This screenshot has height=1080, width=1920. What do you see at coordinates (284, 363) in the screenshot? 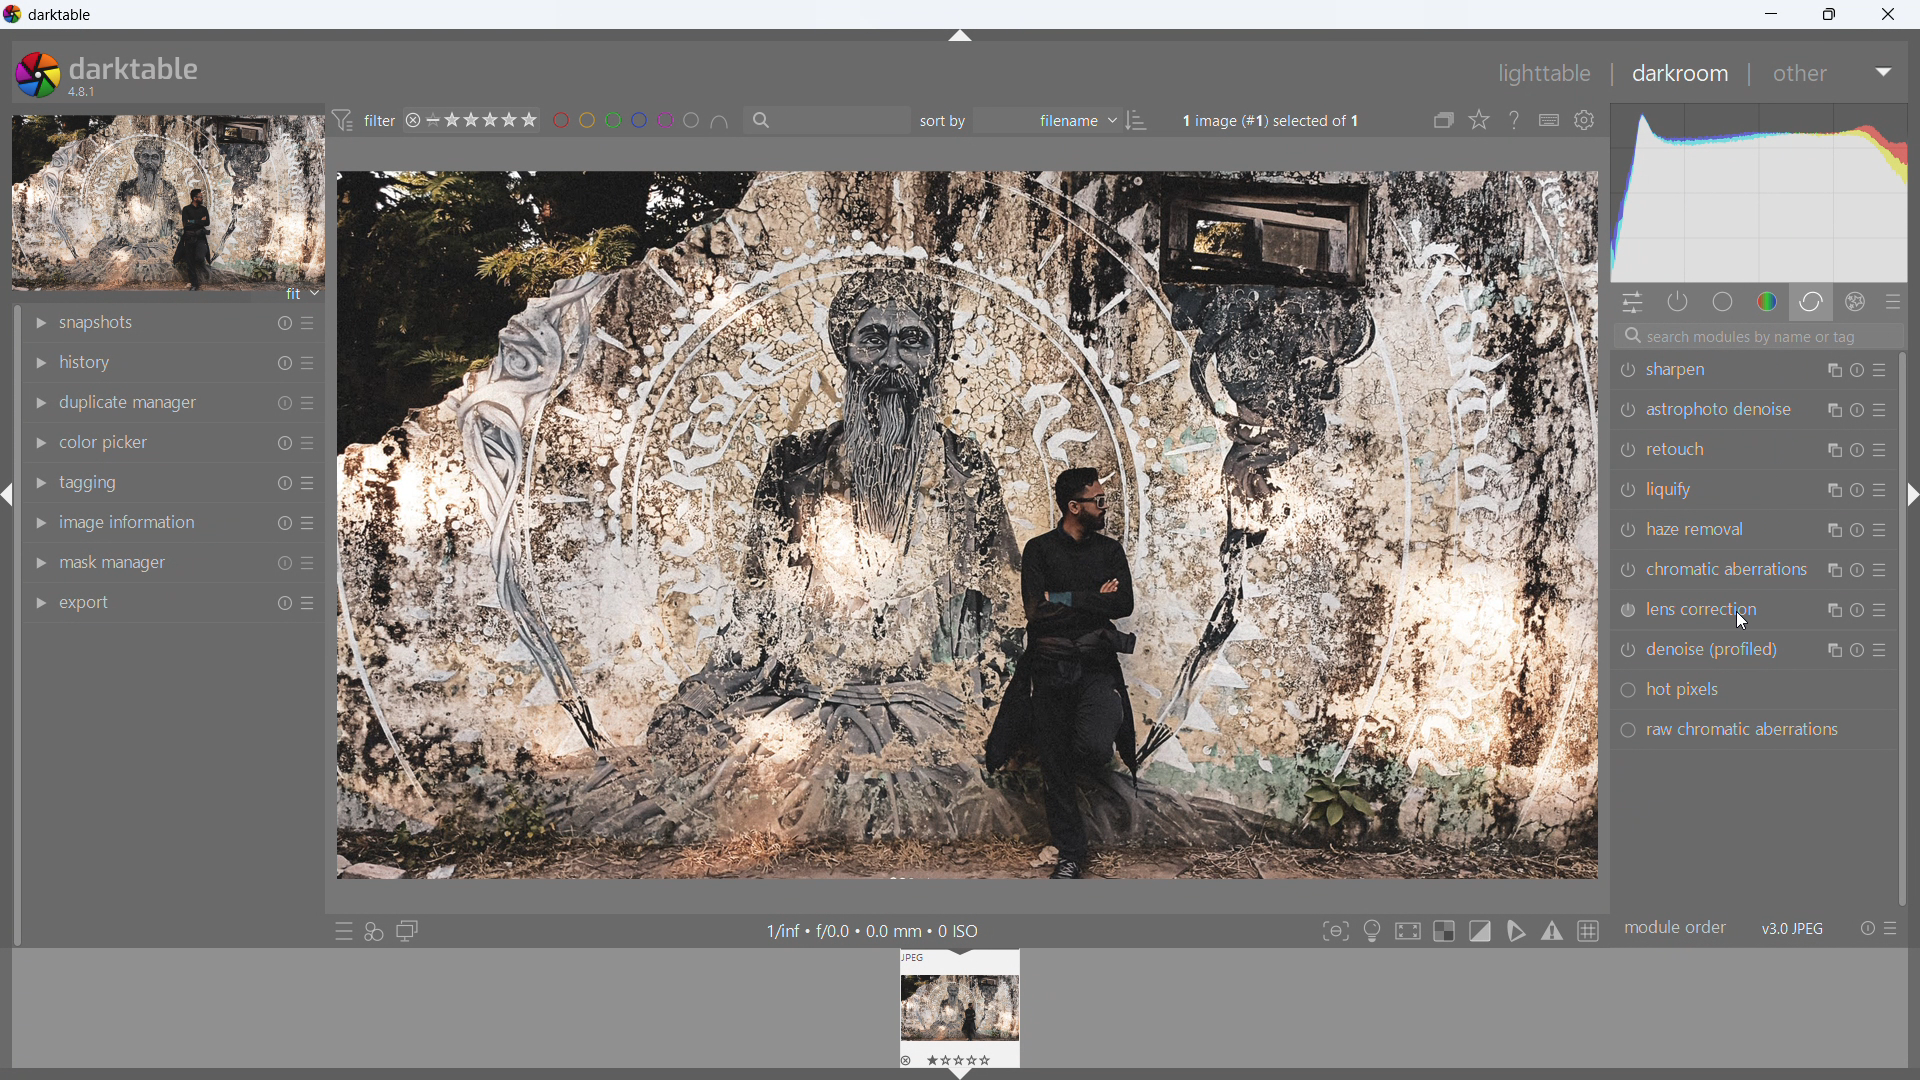
I see `reset` at bounding box center [284, 363].